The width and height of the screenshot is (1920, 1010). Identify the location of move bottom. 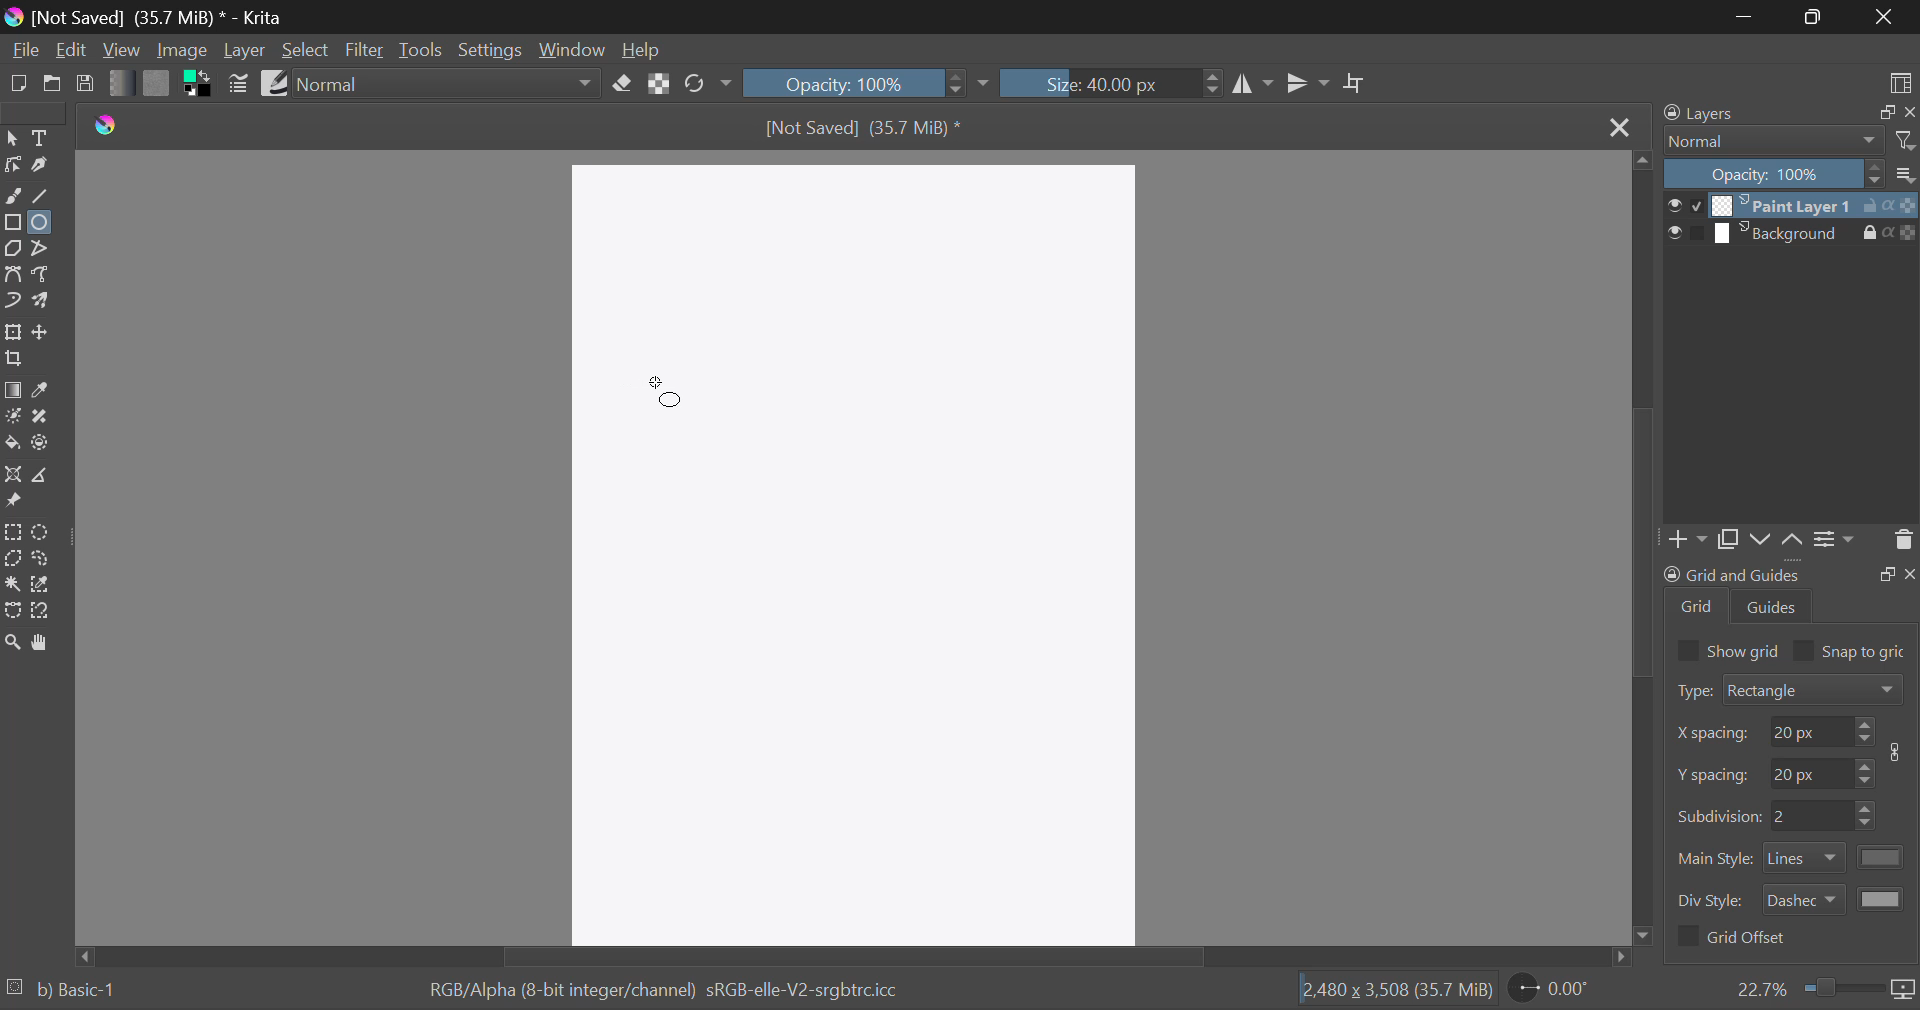
(1643, 931).